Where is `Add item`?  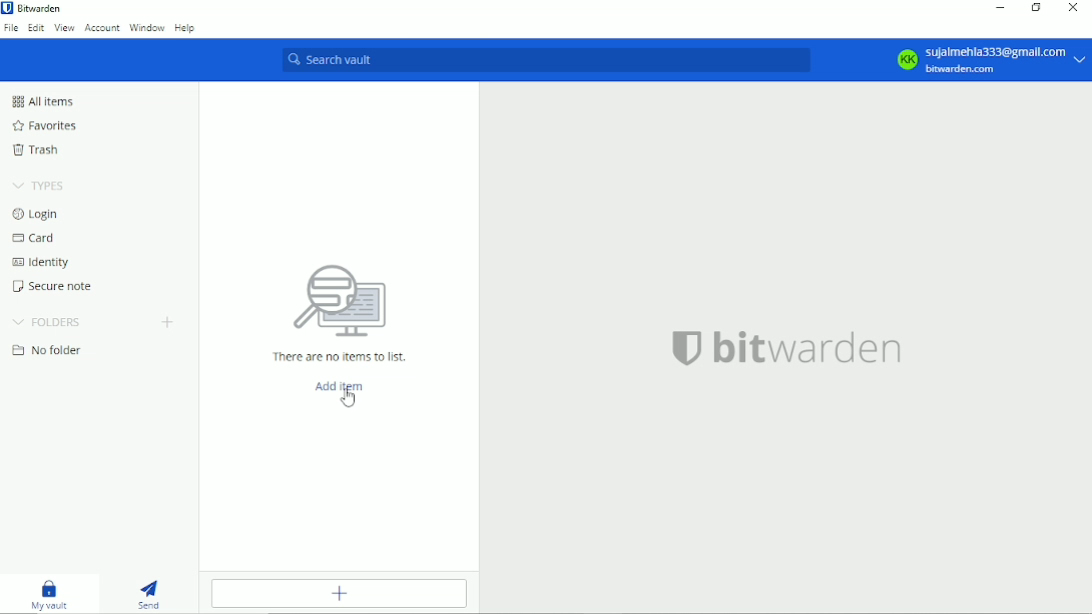
Add item is located at coordinates (339, 386).